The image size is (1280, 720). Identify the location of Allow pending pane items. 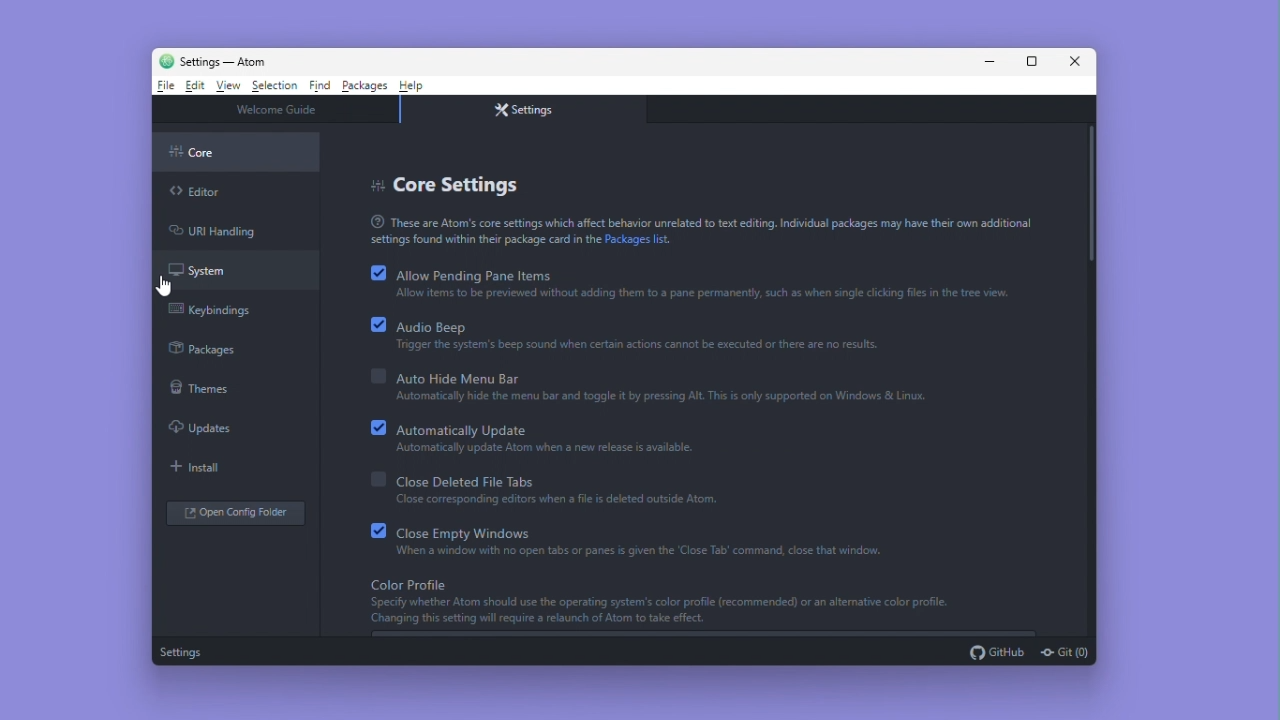
(465, 271).